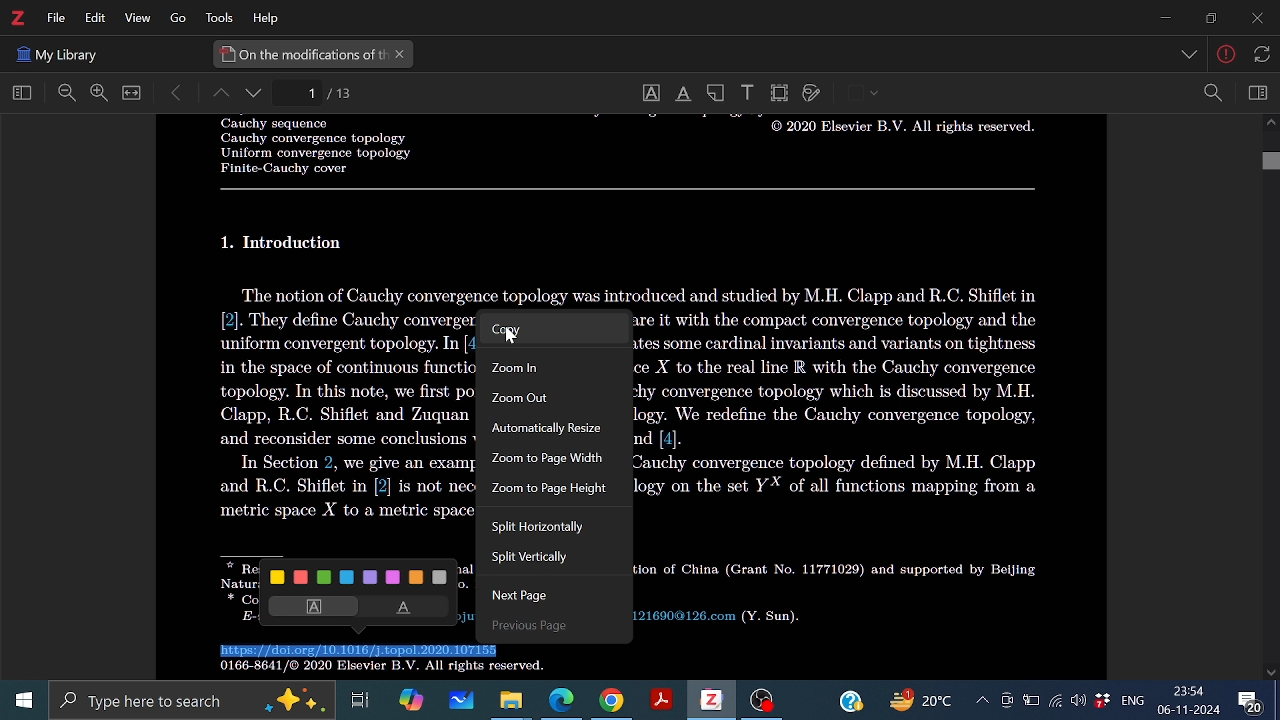 The image size is (1280, 720). Describe the element at coordinates (746, 91) in the screenshot. I see `Add text` at that location.